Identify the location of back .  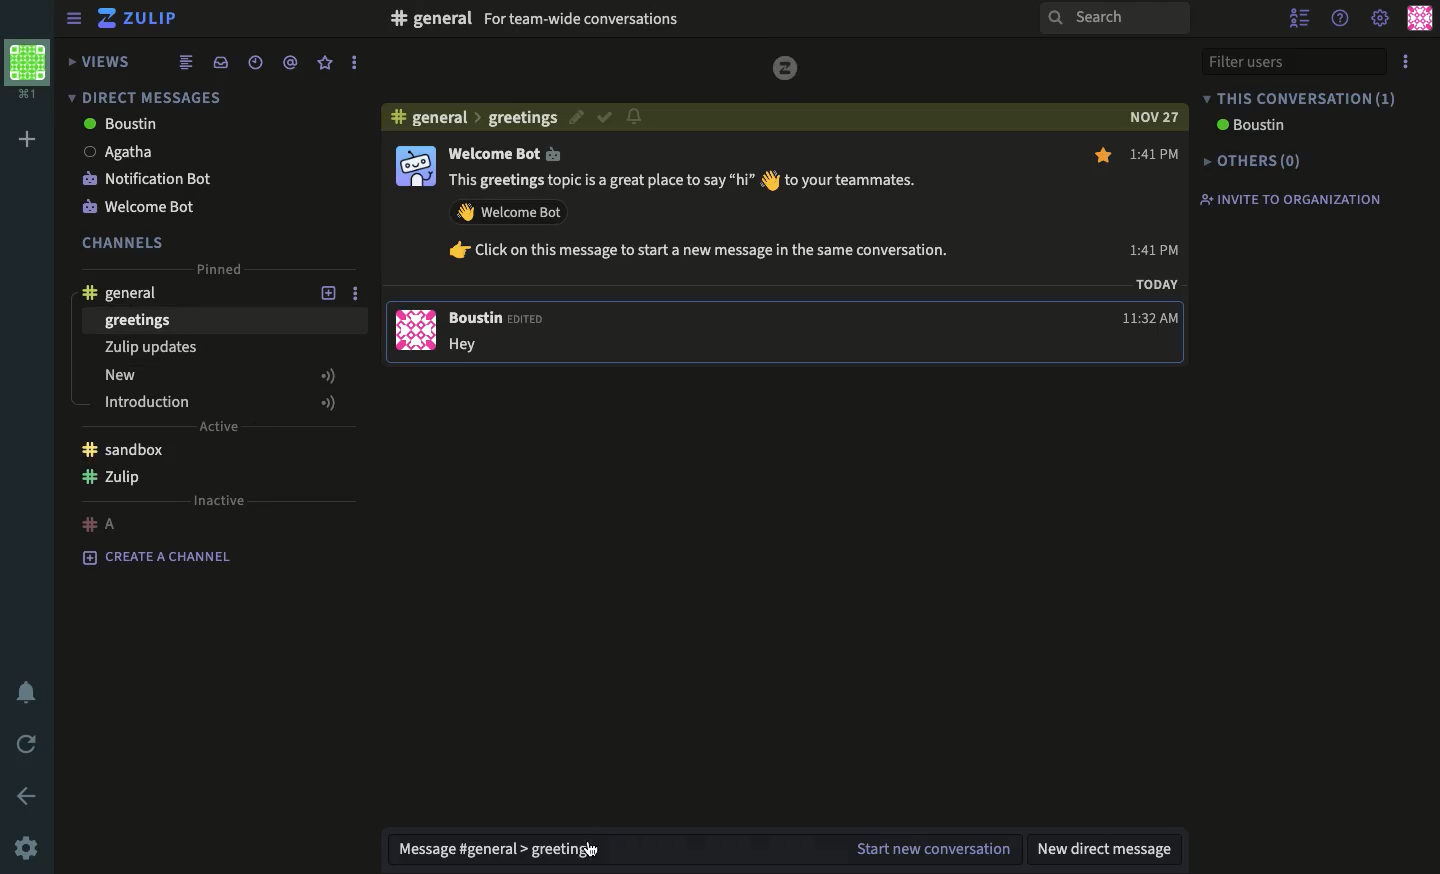
(29, 797).